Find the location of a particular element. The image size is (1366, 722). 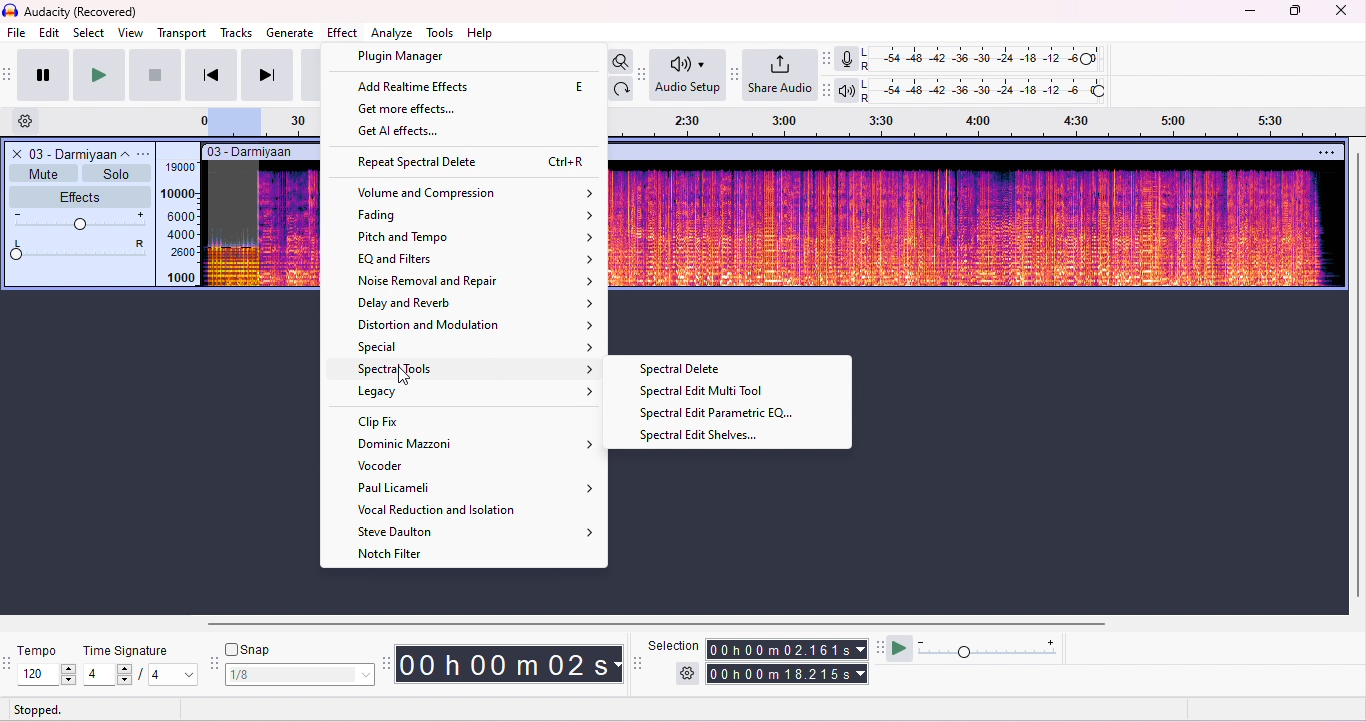

previous is located at coordinates (211, 75).